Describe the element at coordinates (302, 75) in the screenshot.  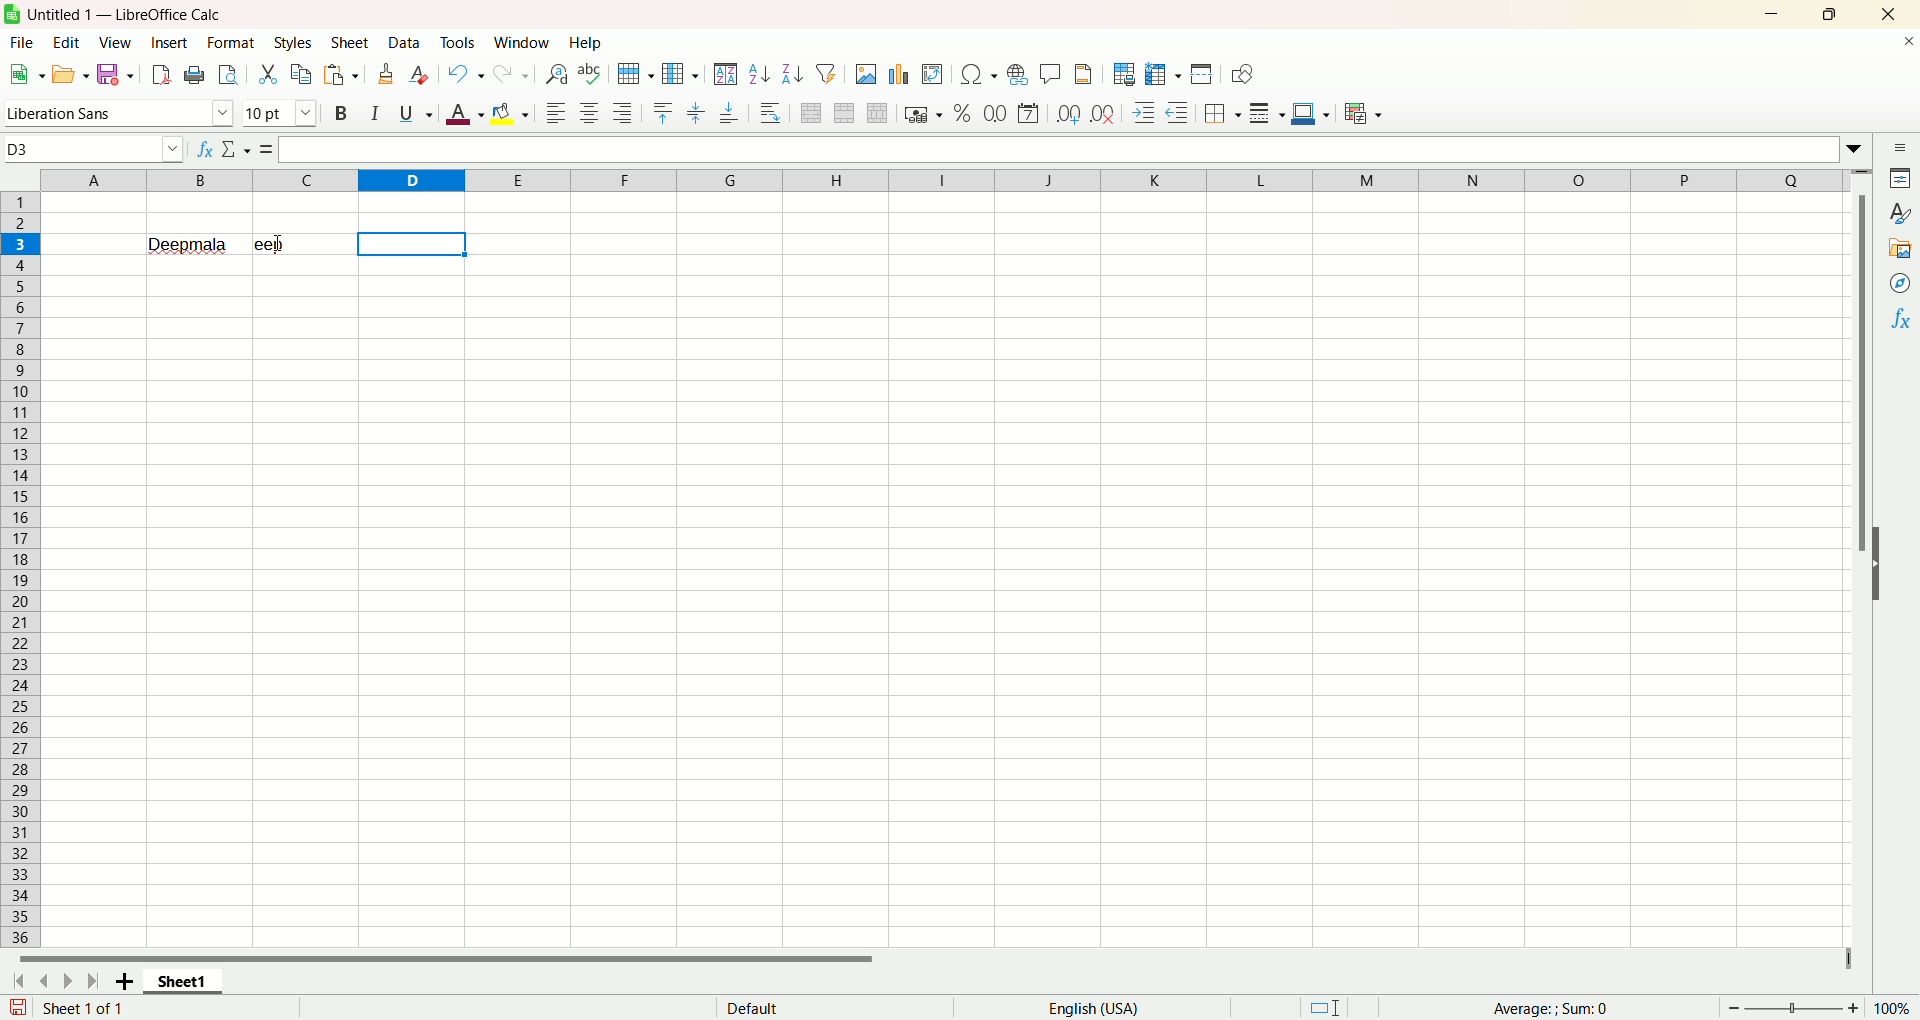
I see `Copy` at that location.